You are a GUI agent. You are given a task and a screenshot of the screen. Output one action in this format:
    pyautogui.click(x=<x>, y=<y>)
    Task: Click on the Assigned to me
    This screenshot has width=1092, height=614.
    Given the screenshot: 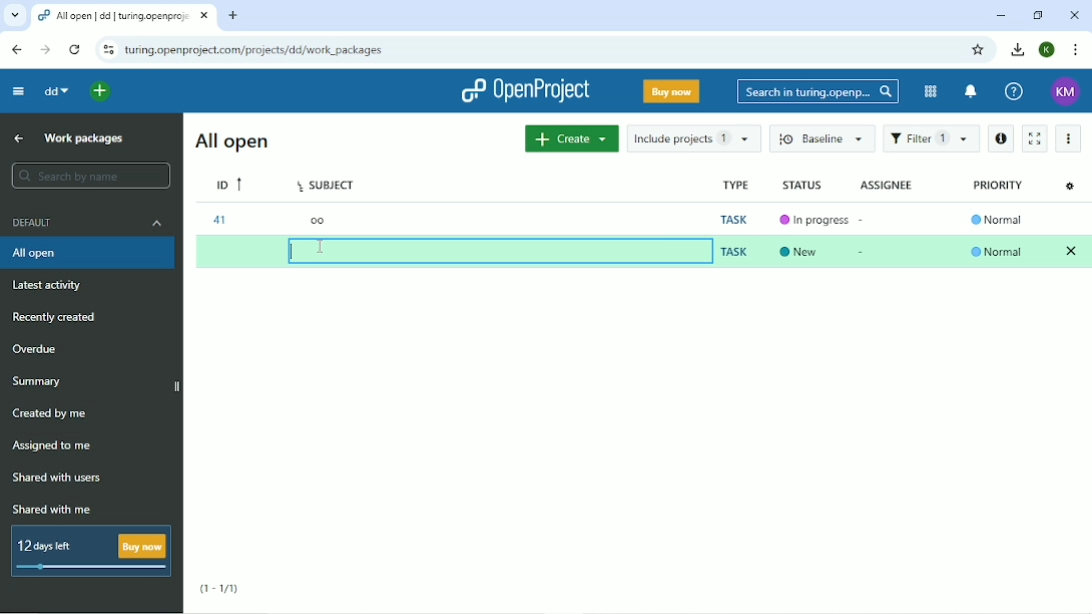 What is the action you would take?
    pyautogui.click(x=56, y=446)
    